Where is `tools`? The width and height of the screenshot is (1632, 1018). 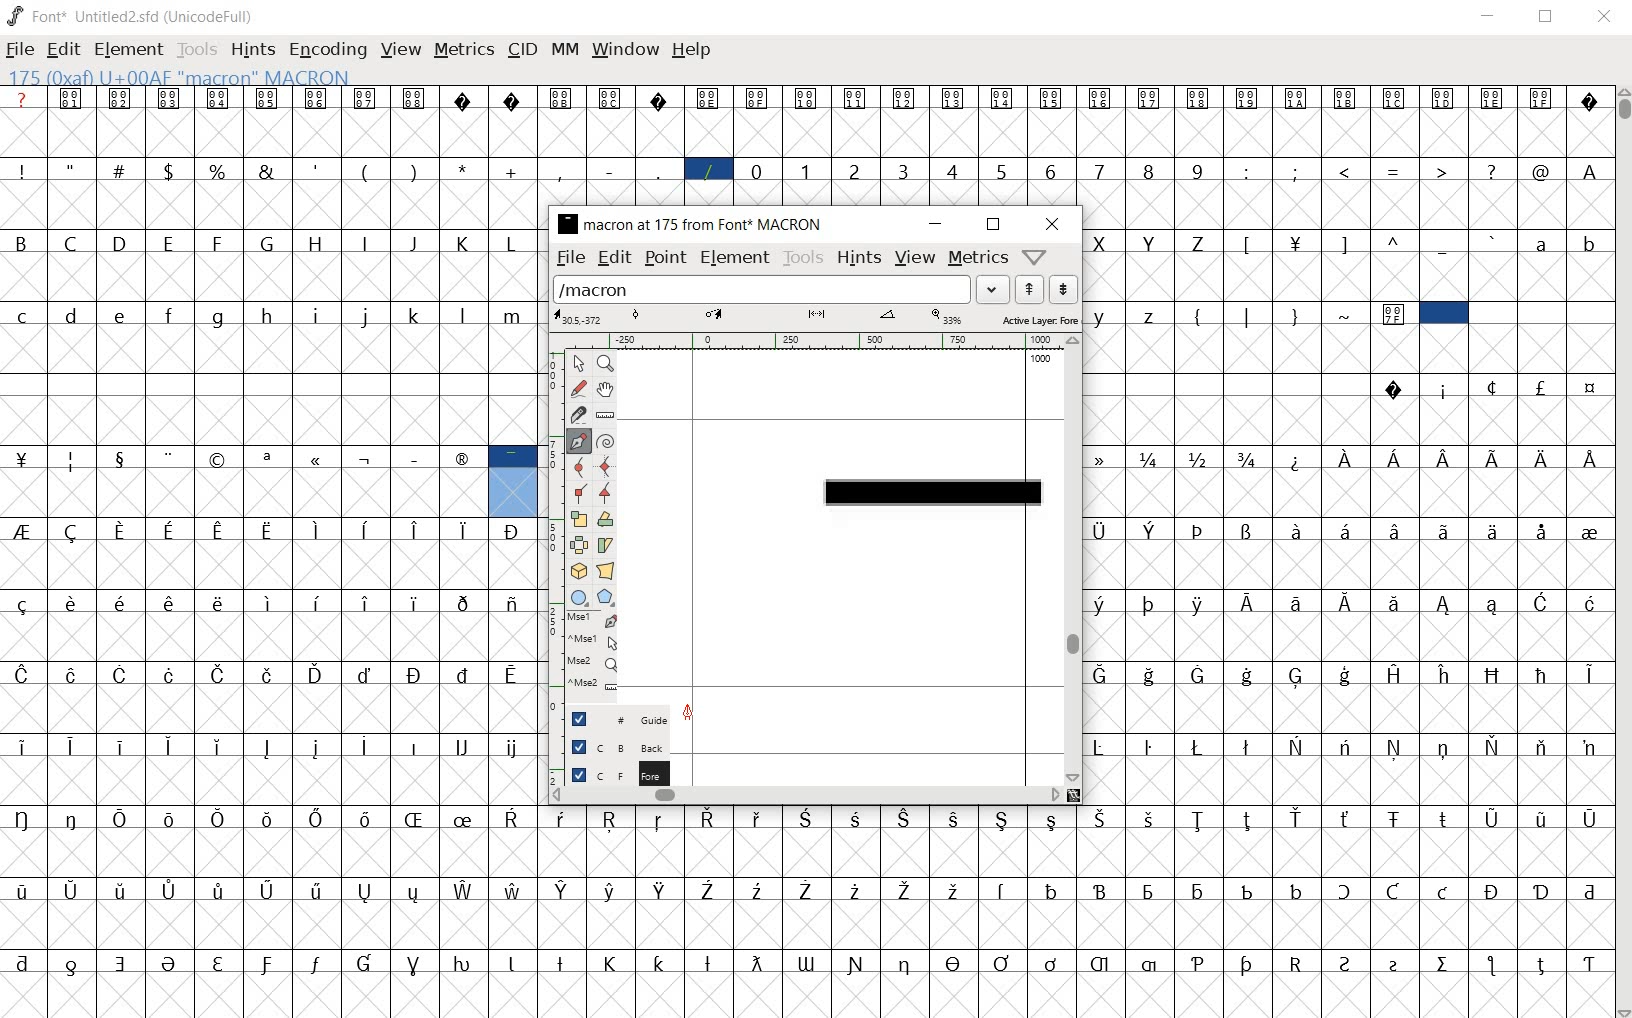 tools is located at coordinates (803, 255).